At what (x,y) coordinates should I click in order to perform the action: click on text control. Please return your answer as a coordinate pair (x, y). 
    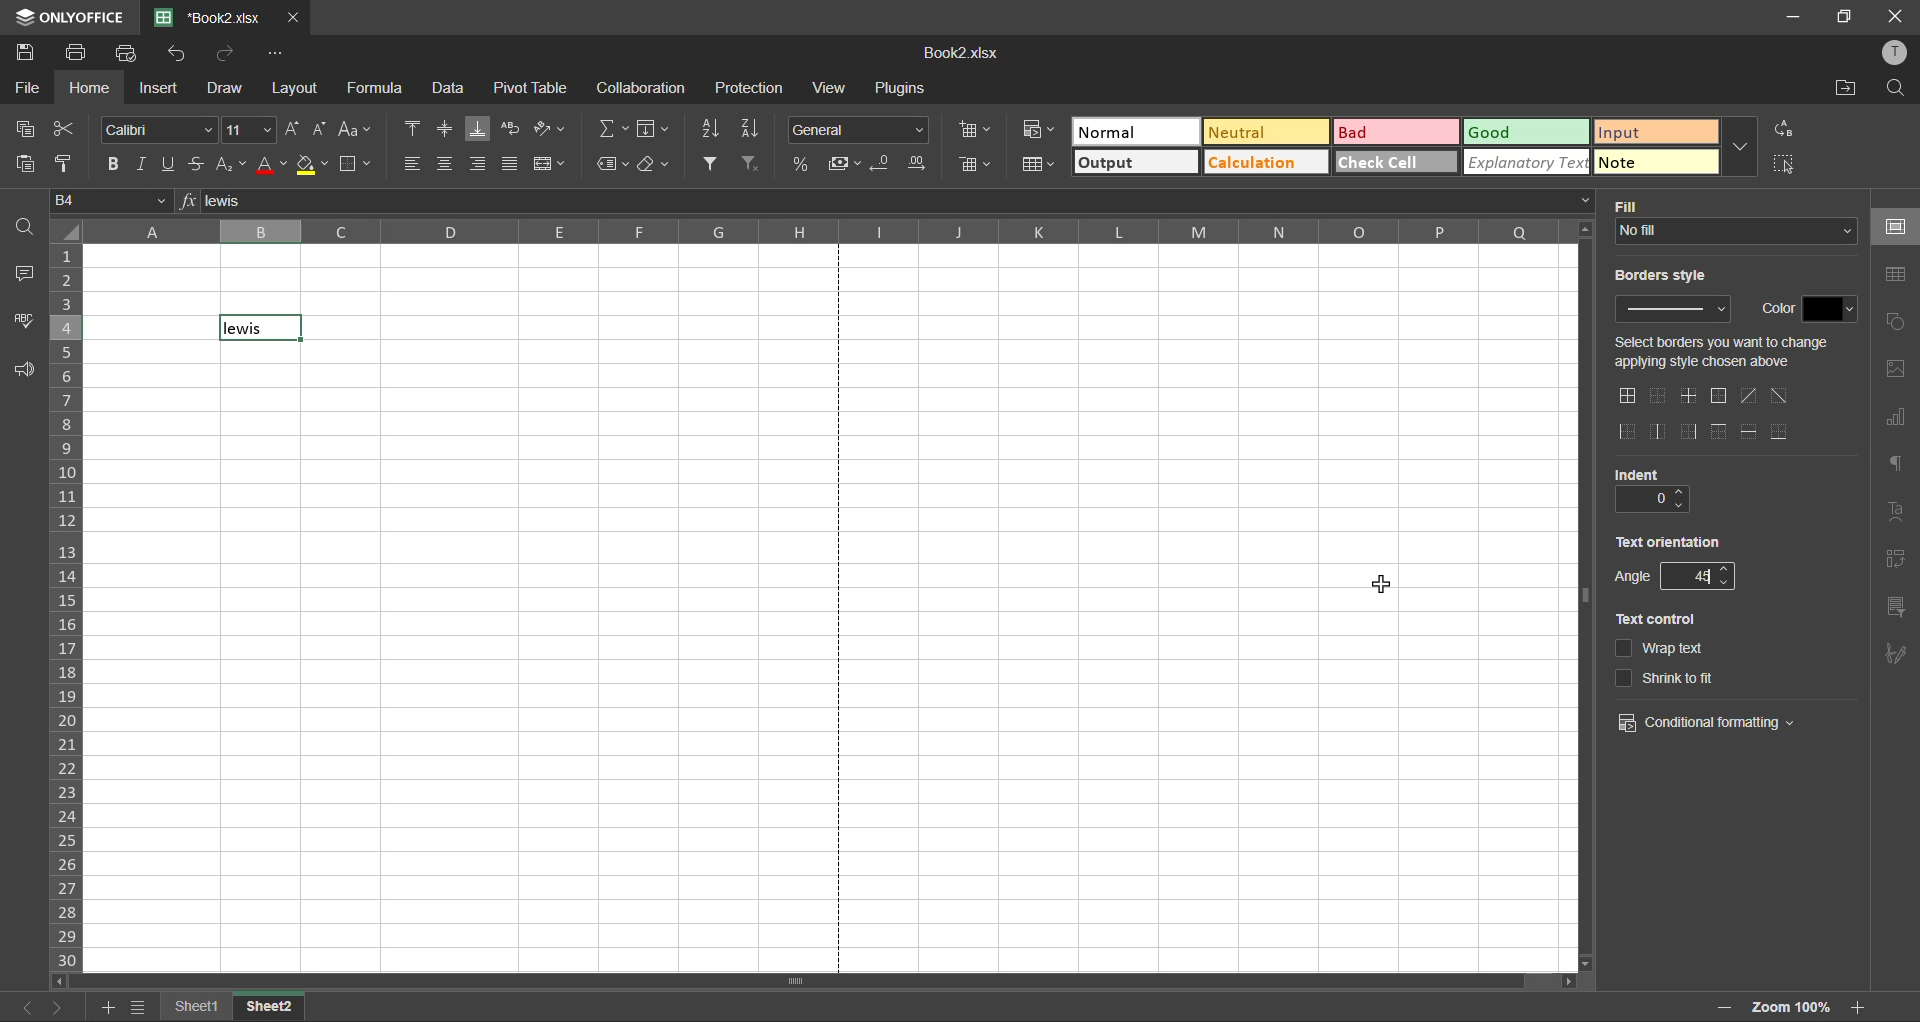
    Looking at the image, I should click on (1660, 620).